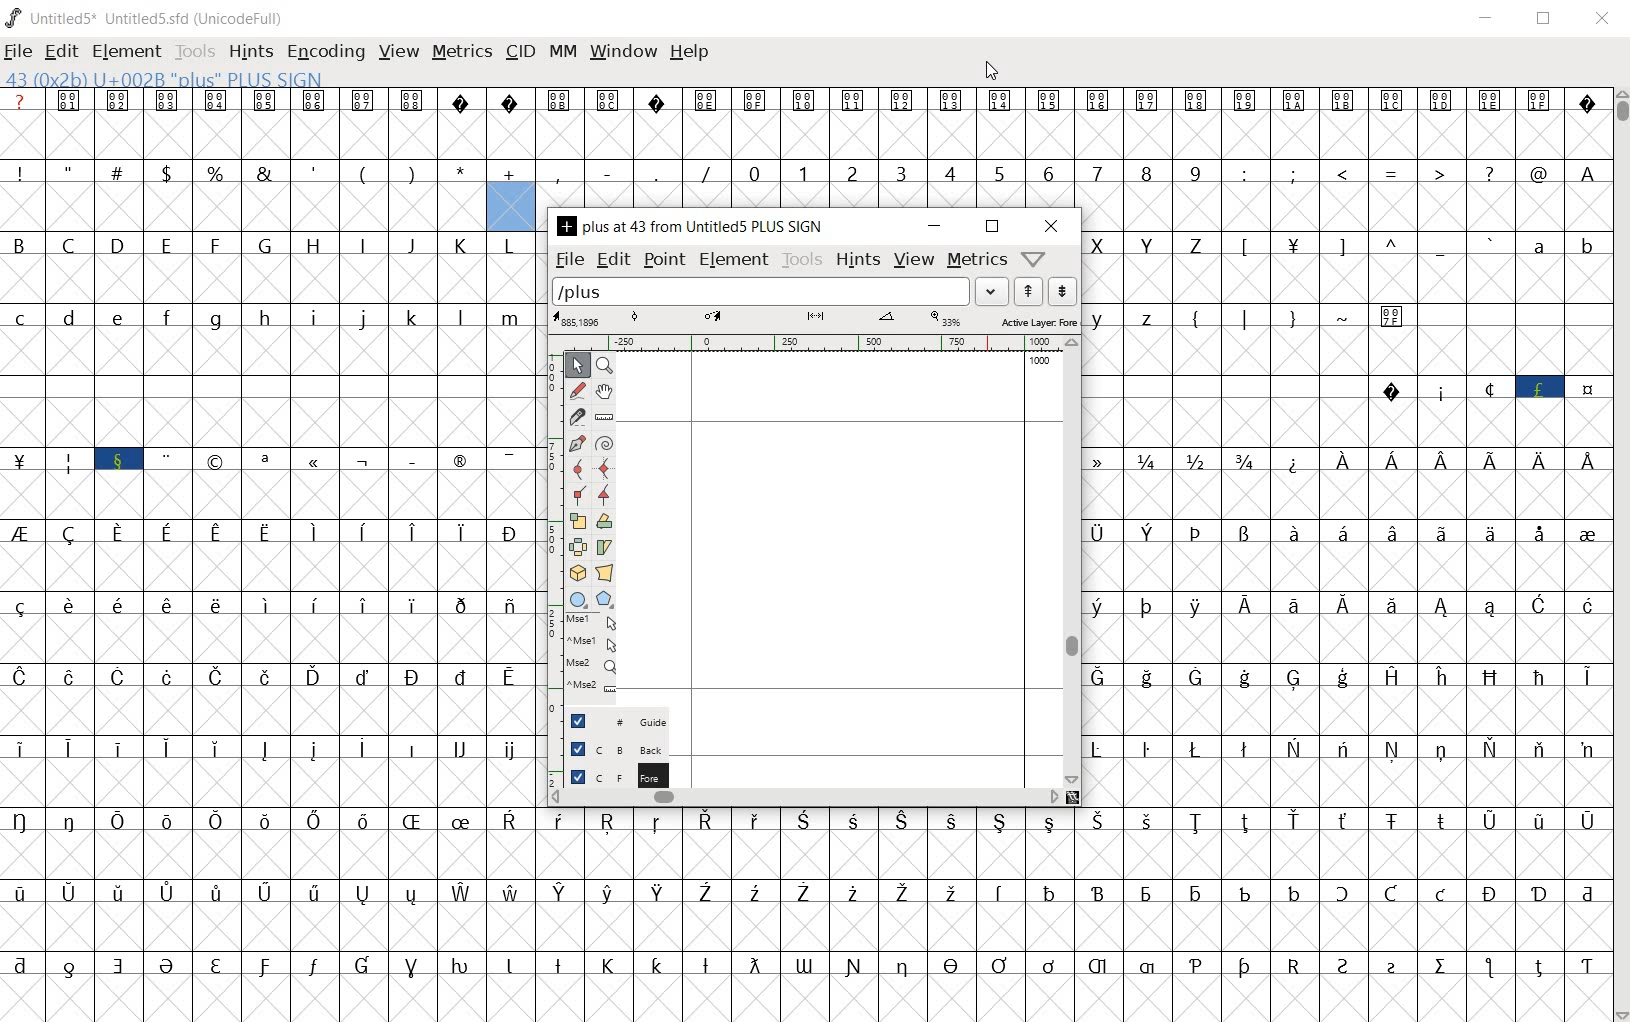 Image resolution: width=1630 pixels, height=1022 pixels. What do you see at coordinates (1414, 196) in the screenshot?
I see `ado de Lo LL 3 Lf LB LA` at bounding box center [1414, 196].